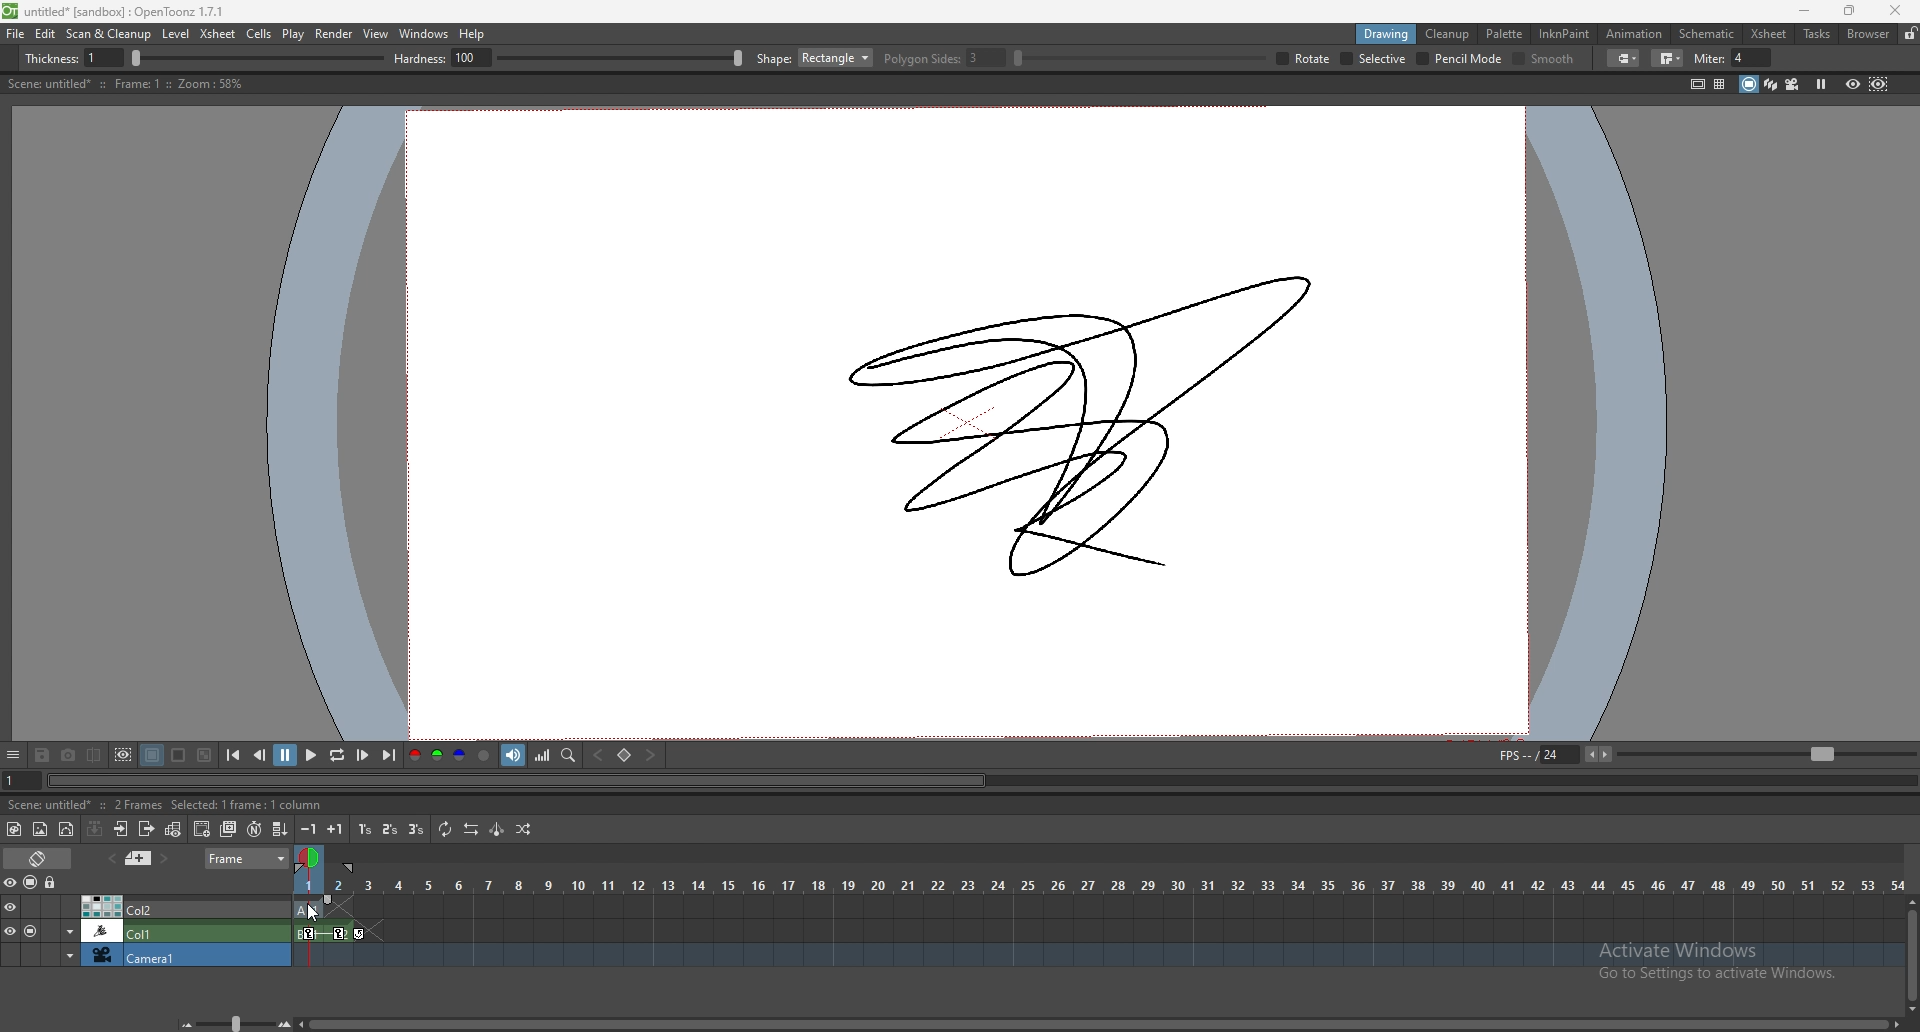  What do you see at coordinates (460, 756) in the screenshot?
I see `blue channel` at bounding box center [460, 756].